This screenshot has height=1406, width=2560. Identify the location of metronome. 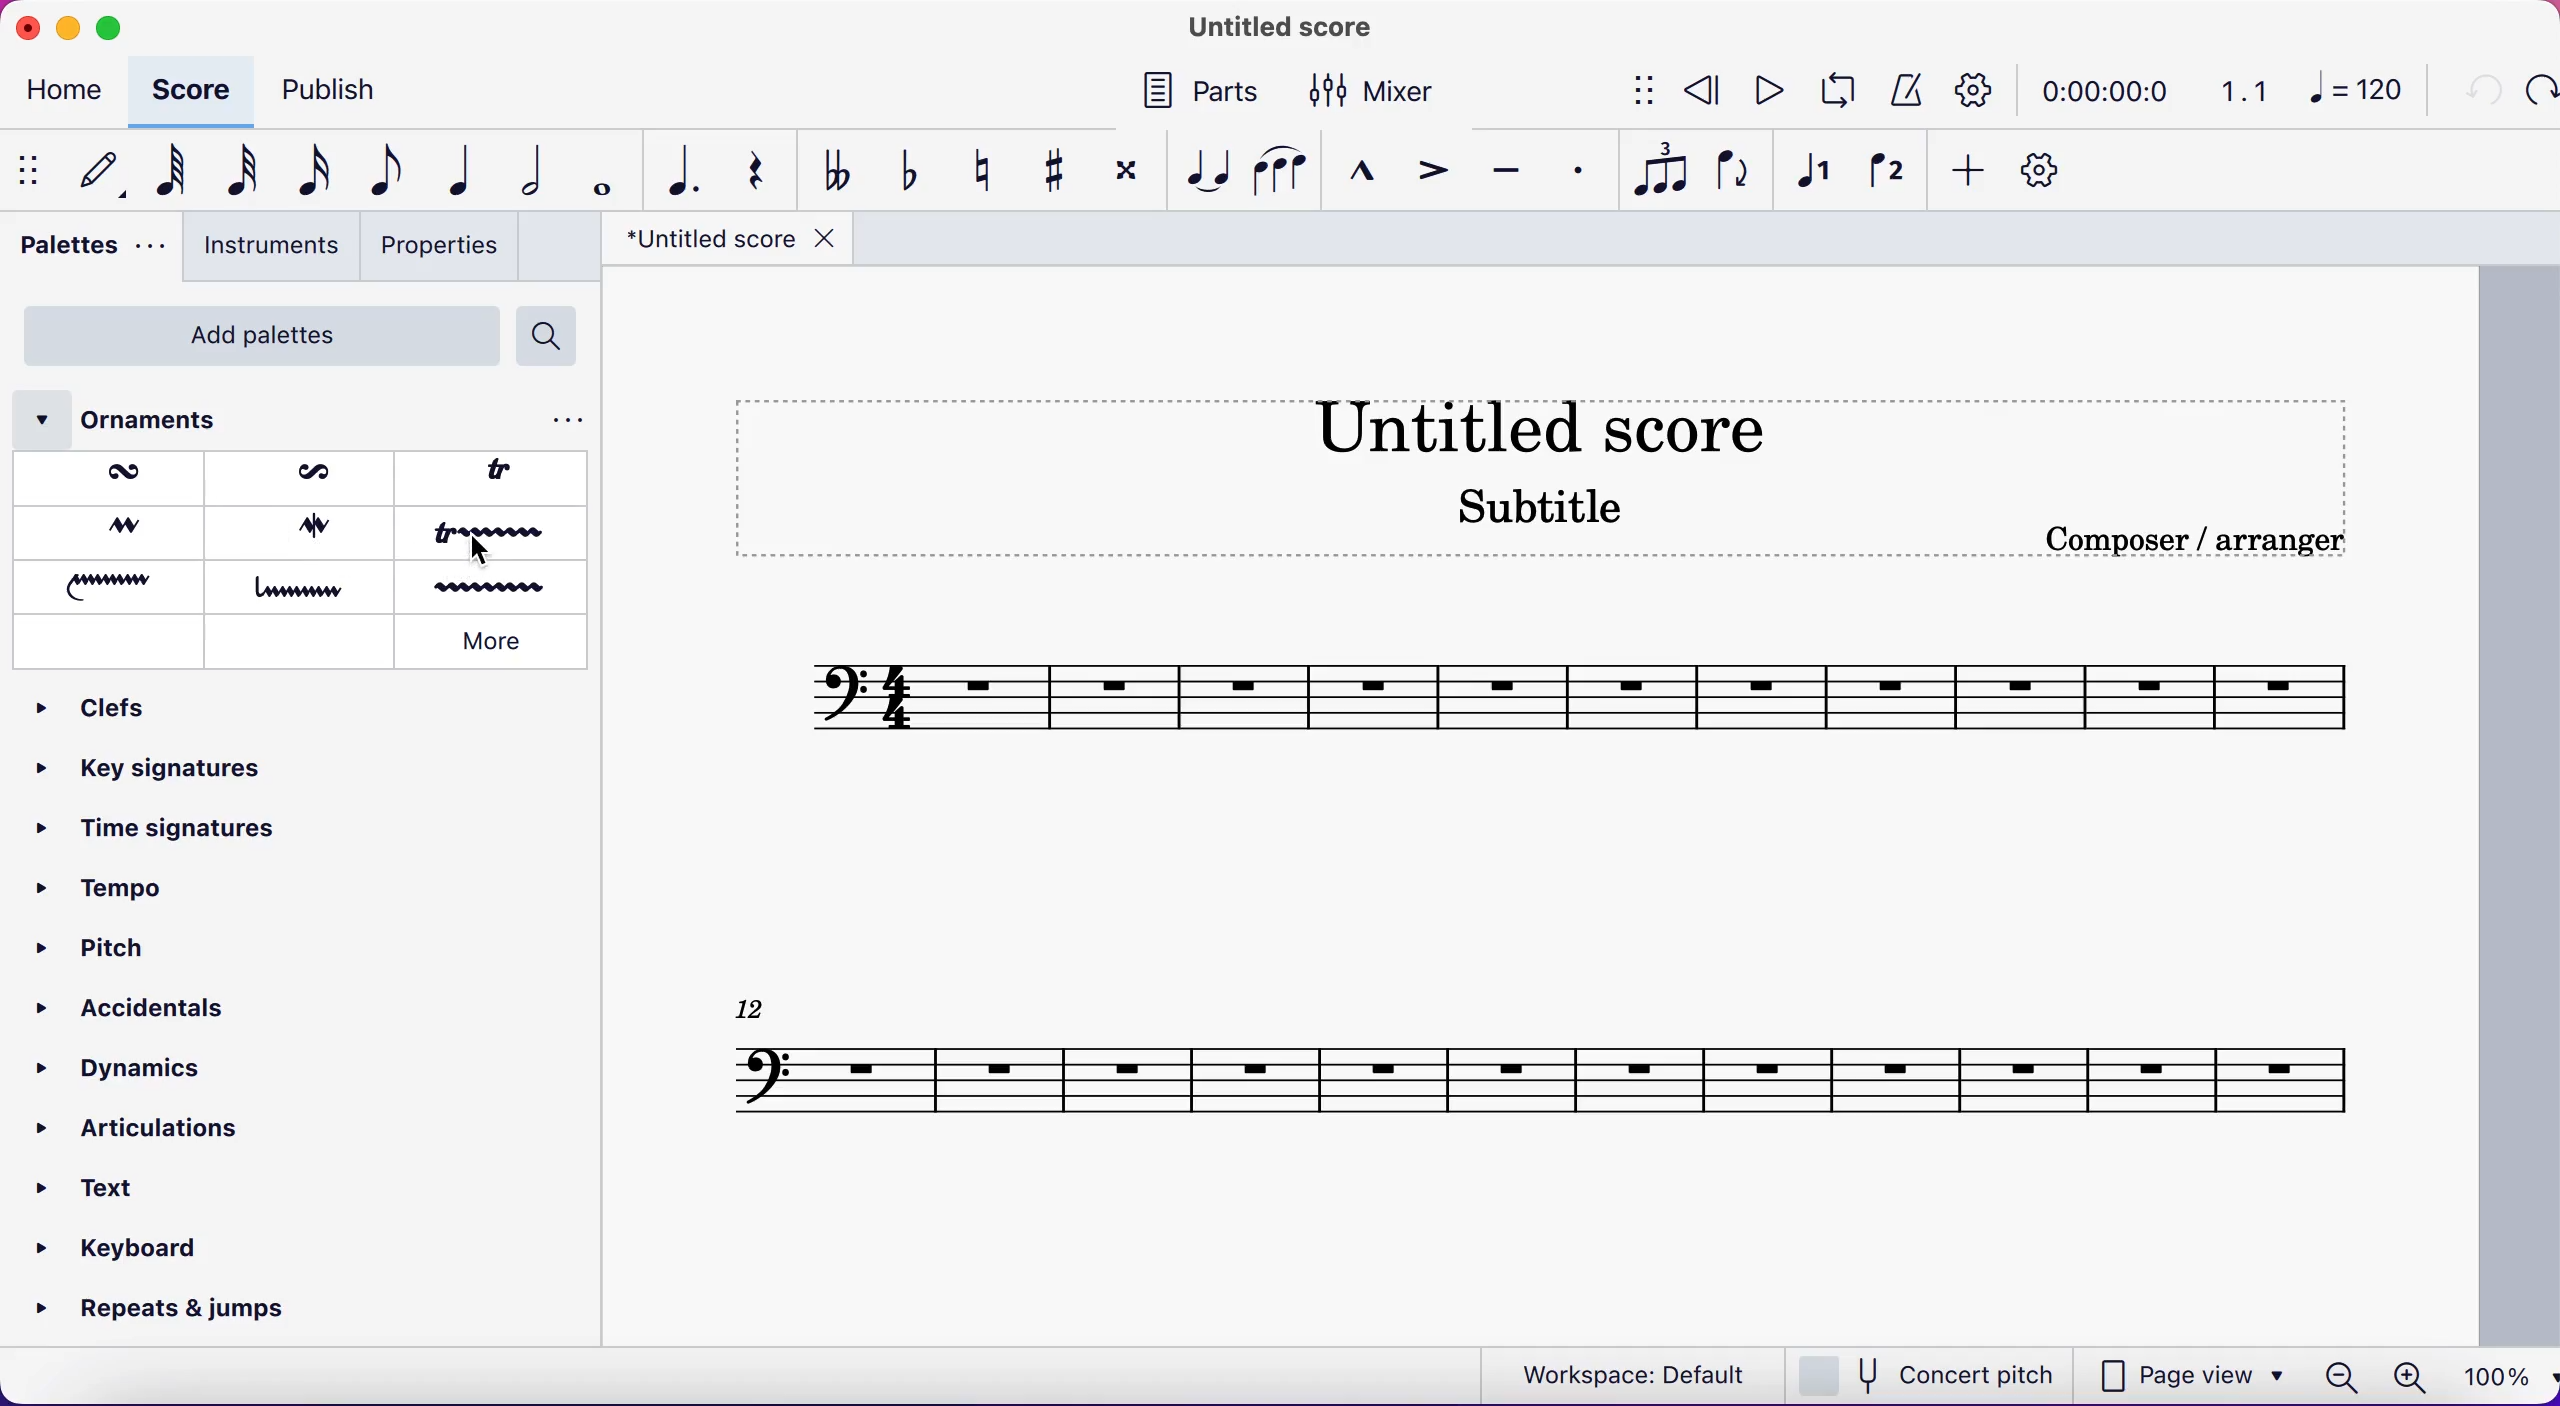
(1904, 91).